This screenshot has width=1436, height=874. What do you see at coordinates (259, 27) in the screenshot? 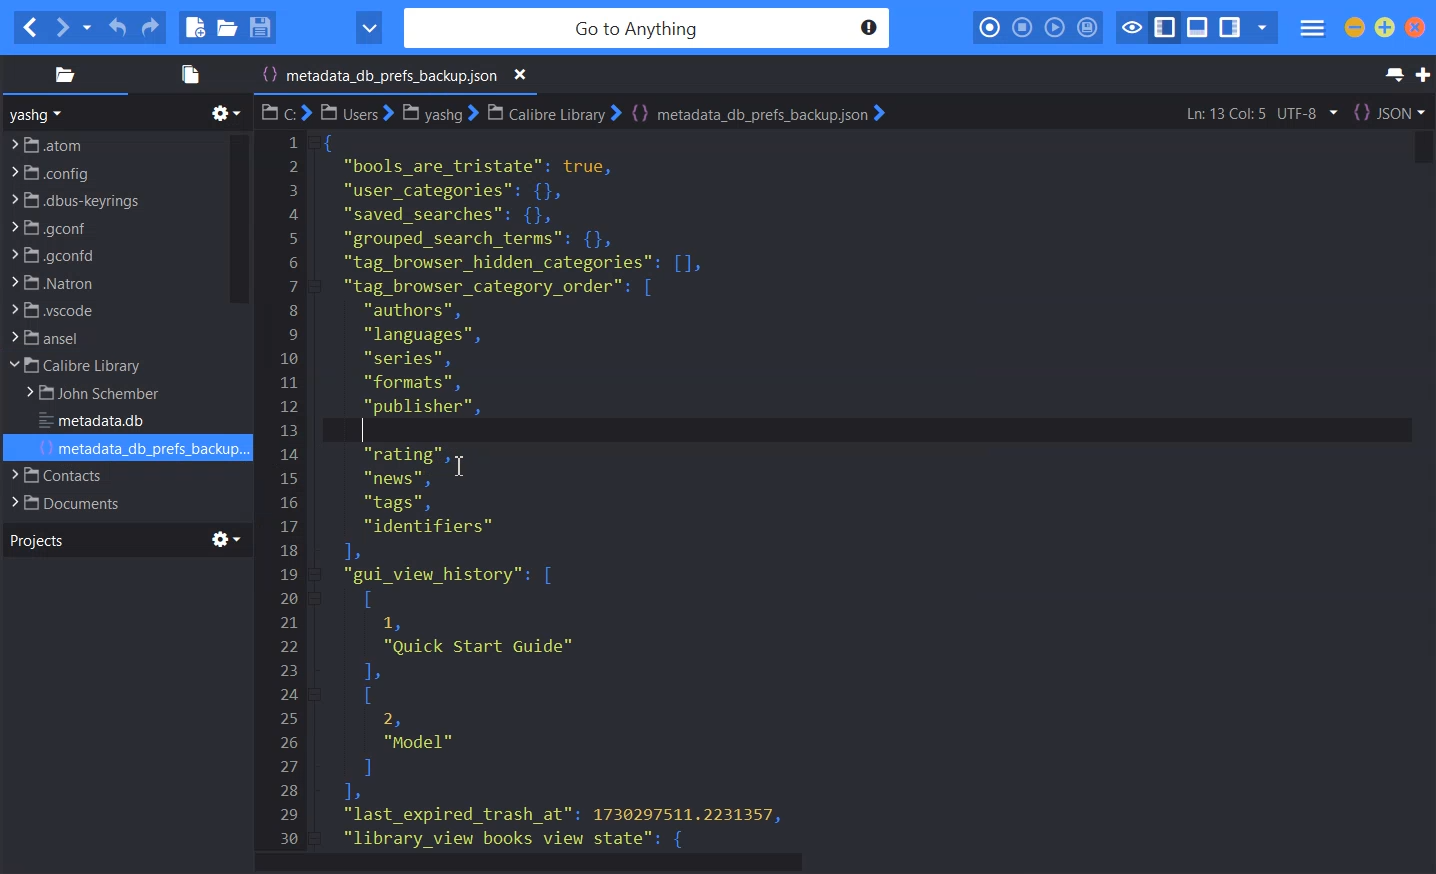
I see `Save file` at bounding box center [259, 27].